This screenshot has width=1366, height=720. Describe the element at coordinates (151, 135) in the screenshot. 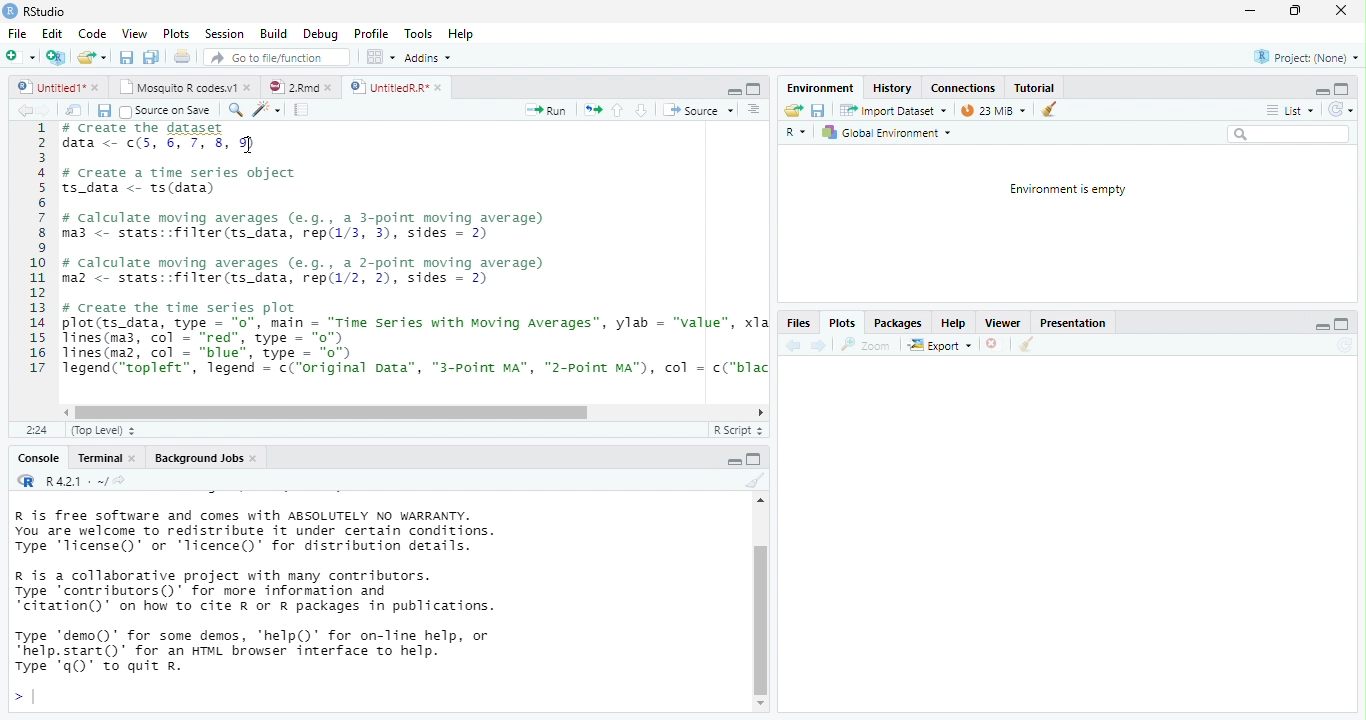

I see `1 # Create the dataset 2 data <- c(5, 6, 7, 8, 9)` at that location.